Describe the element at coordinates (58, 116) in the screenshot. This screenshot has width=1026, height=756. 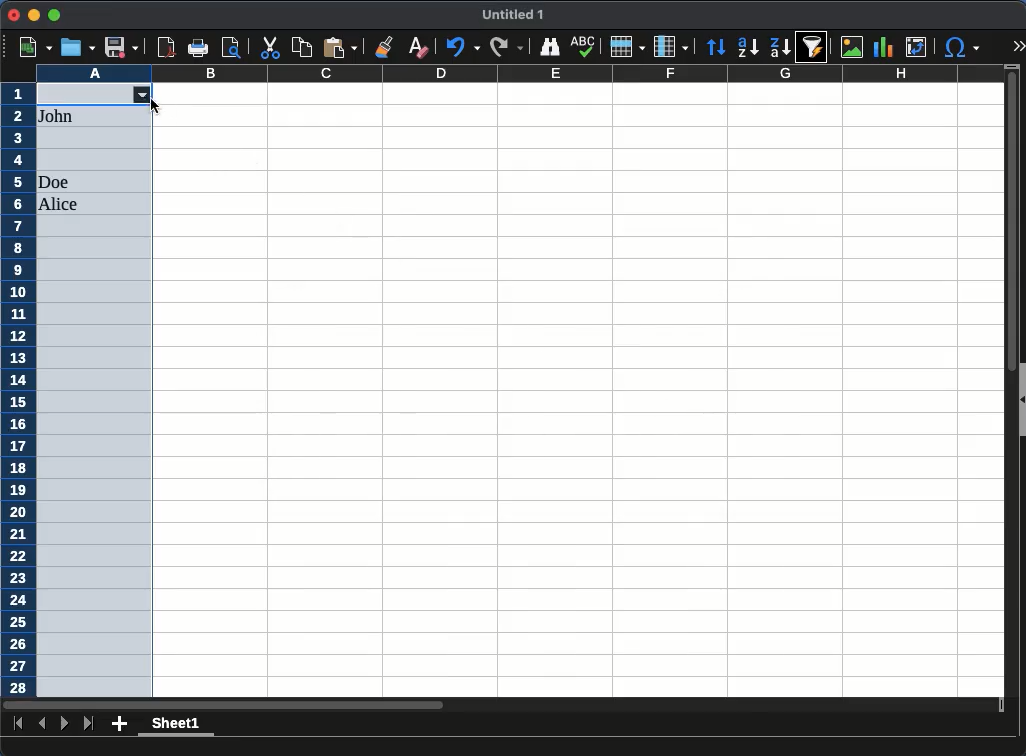
I see `John` at that location.